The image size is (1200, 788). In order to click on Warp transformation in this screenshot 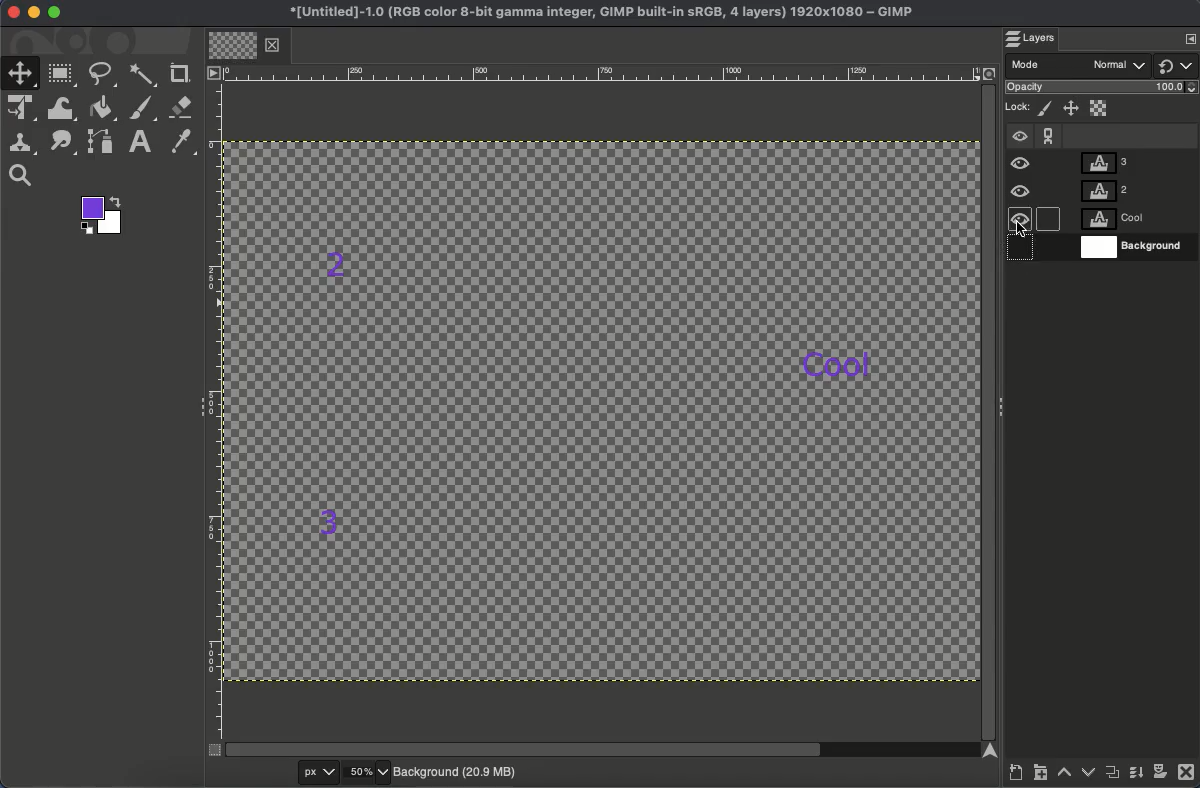, I will do `click(63, 110)`.